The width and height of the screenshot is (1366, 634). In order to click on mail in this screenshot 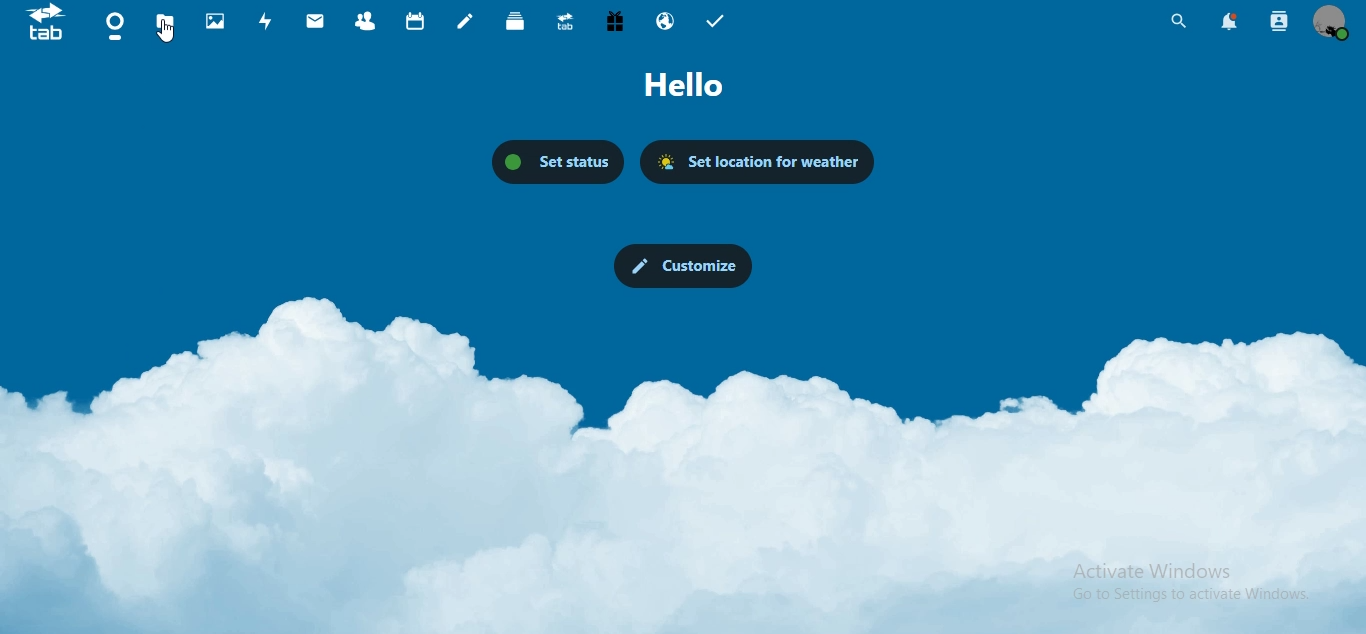, I will do `click(314, 22)`.